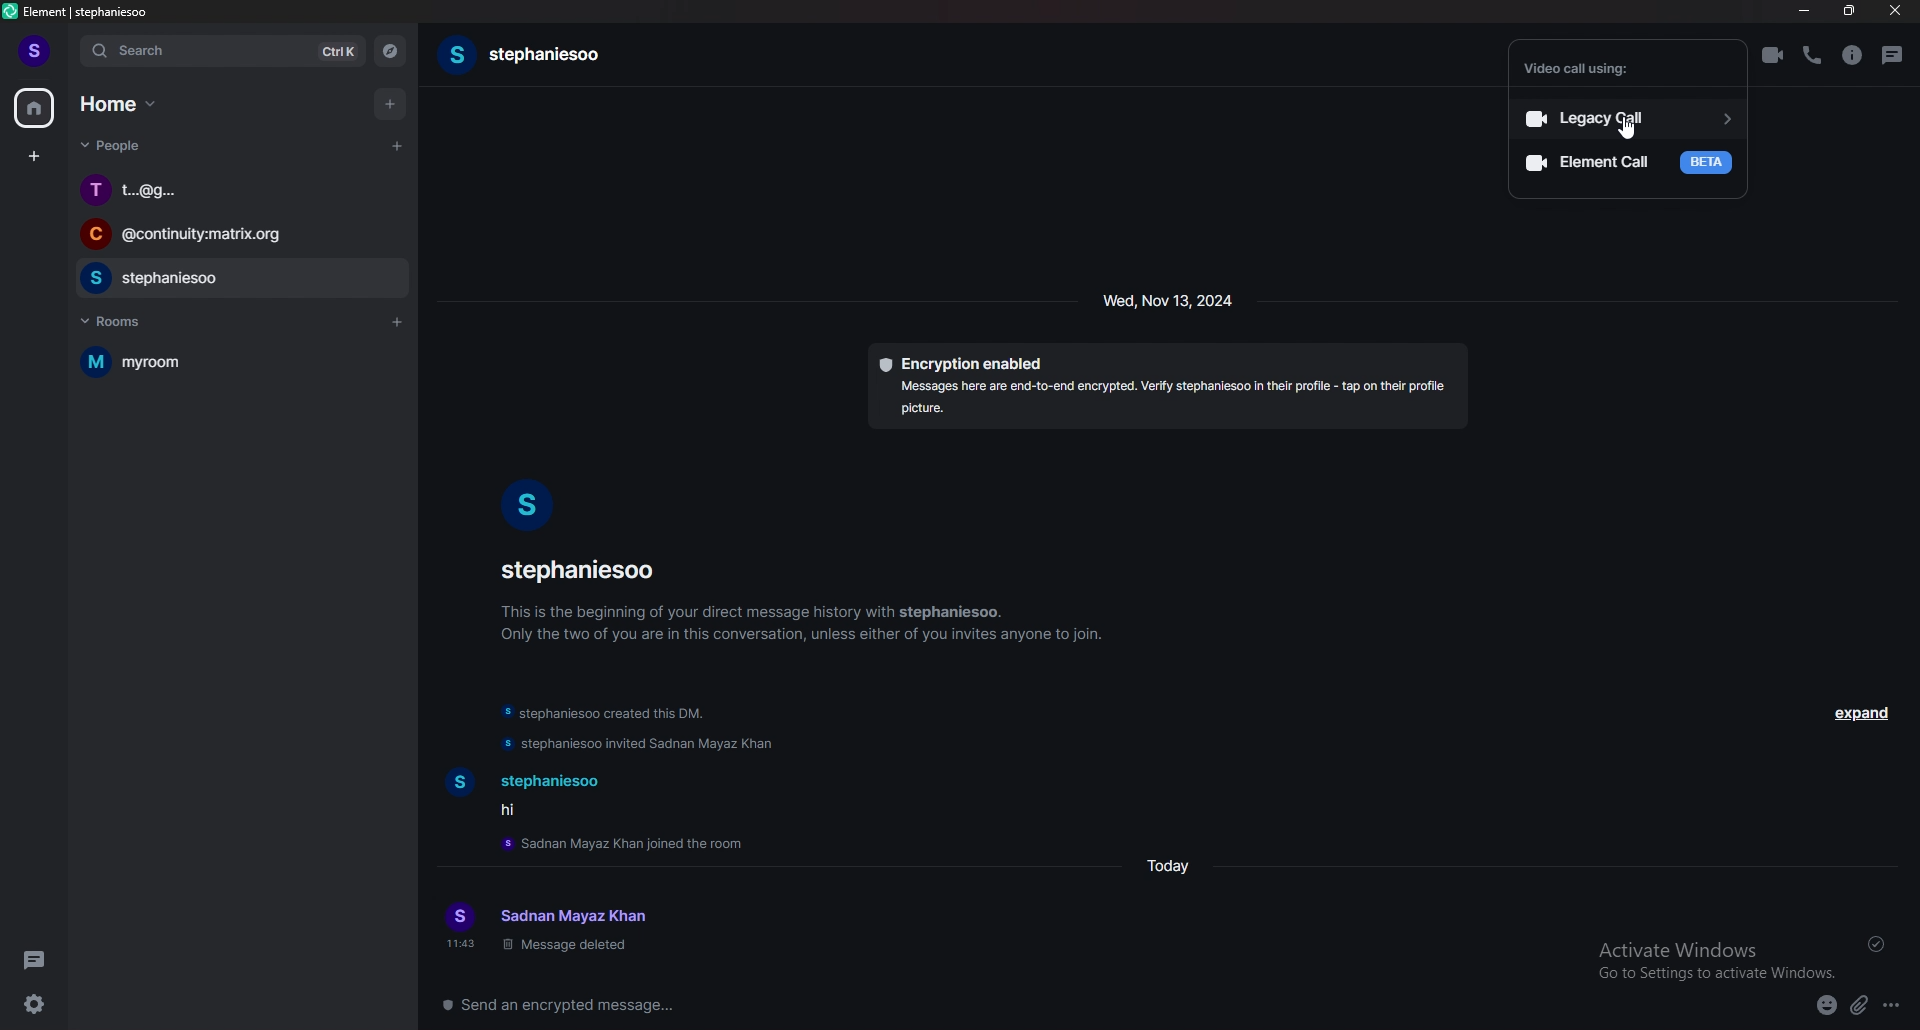  I want to click on text, so click(537, 795).